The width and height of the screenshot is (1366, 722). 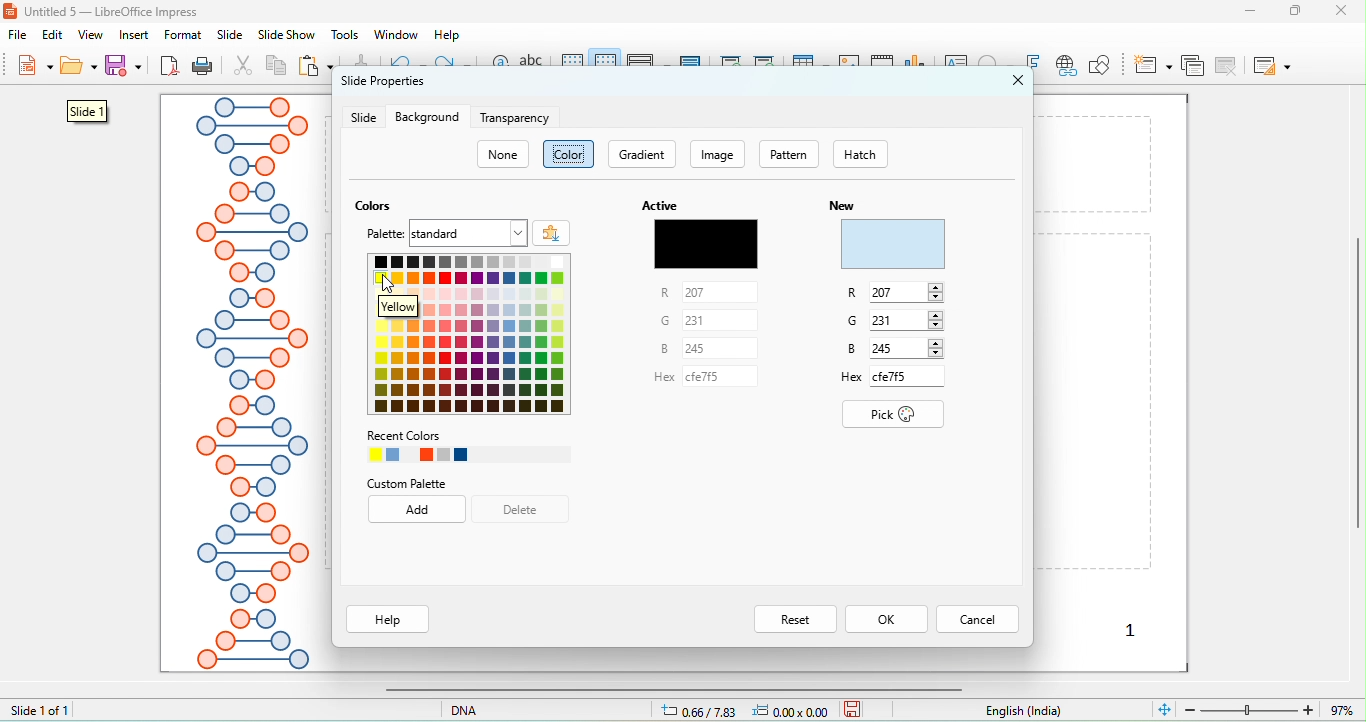 I want to click on chart, so click(x=918, y=66).